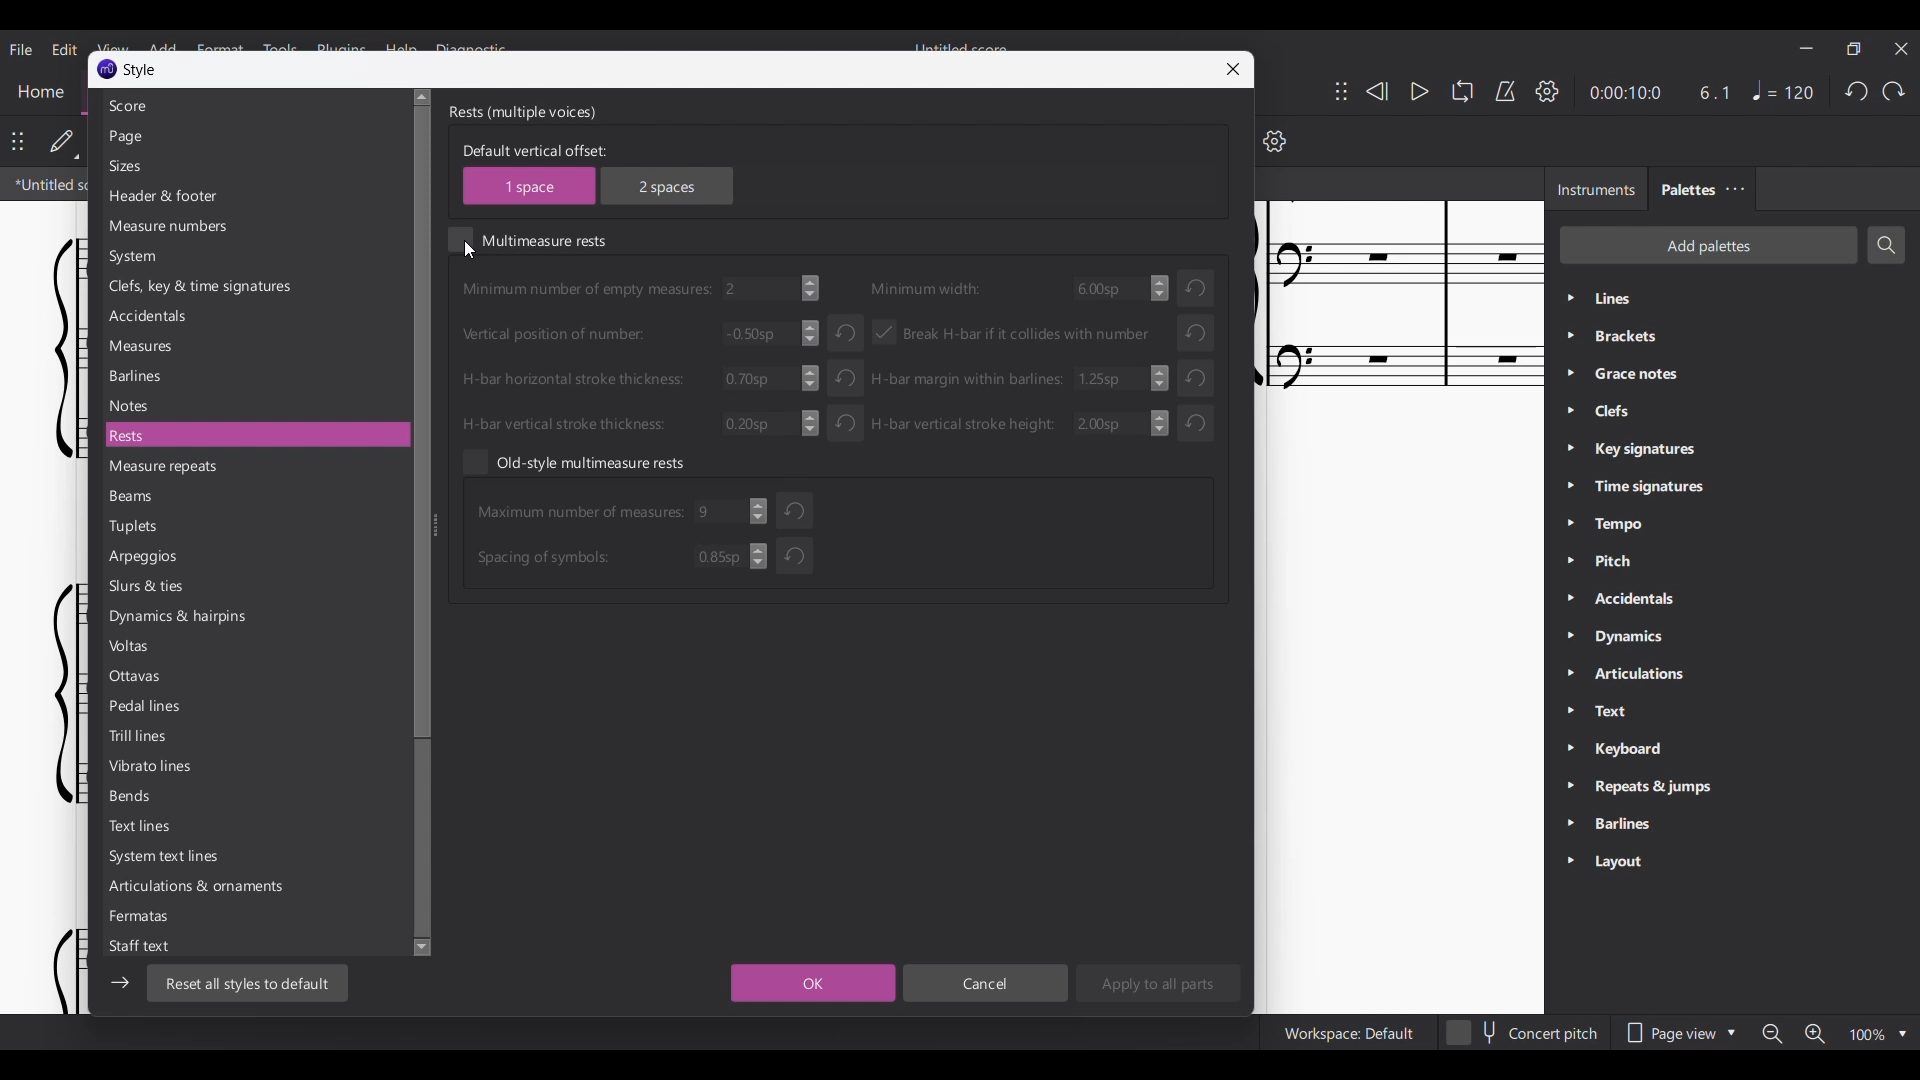 Image resolution: width=1920 pixels, height=1080 pixels. I want to click on Dynamics and hairpins, so click(253, 617).